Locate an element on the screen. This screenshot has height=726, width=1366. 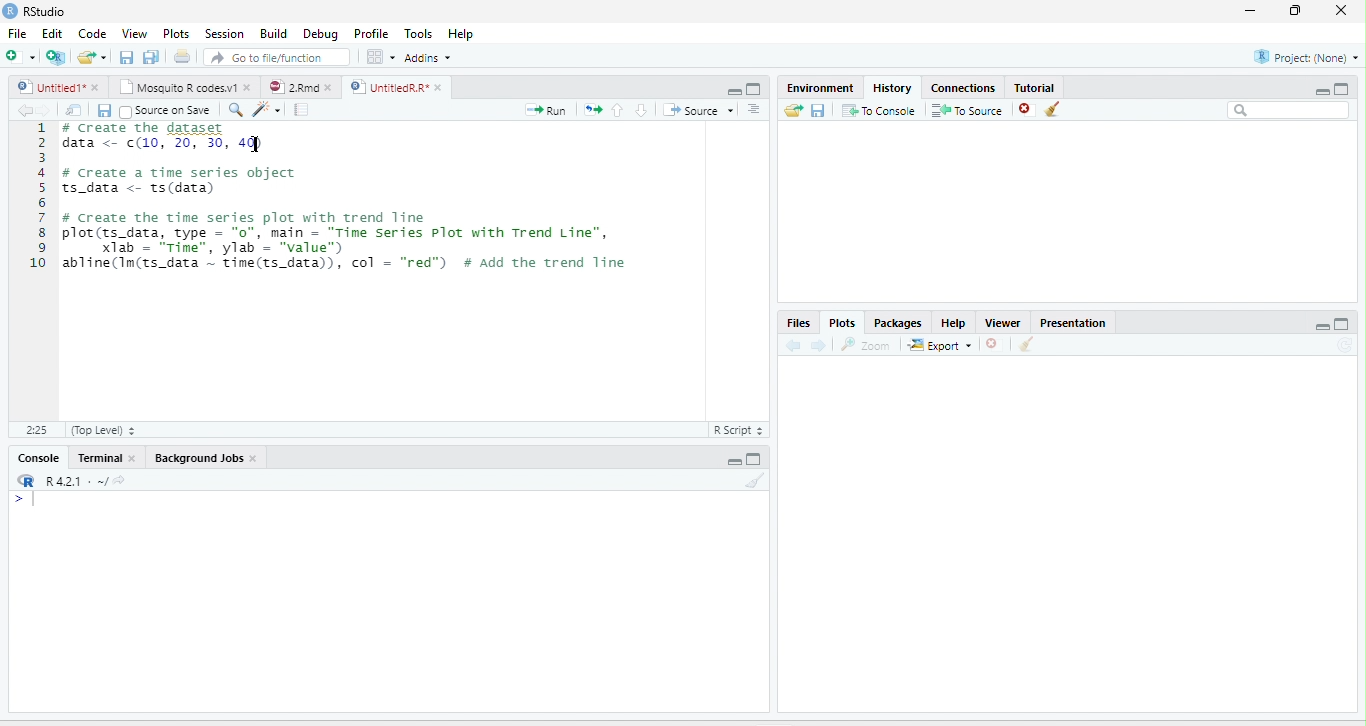
Code is located at coordinates (93, 33).